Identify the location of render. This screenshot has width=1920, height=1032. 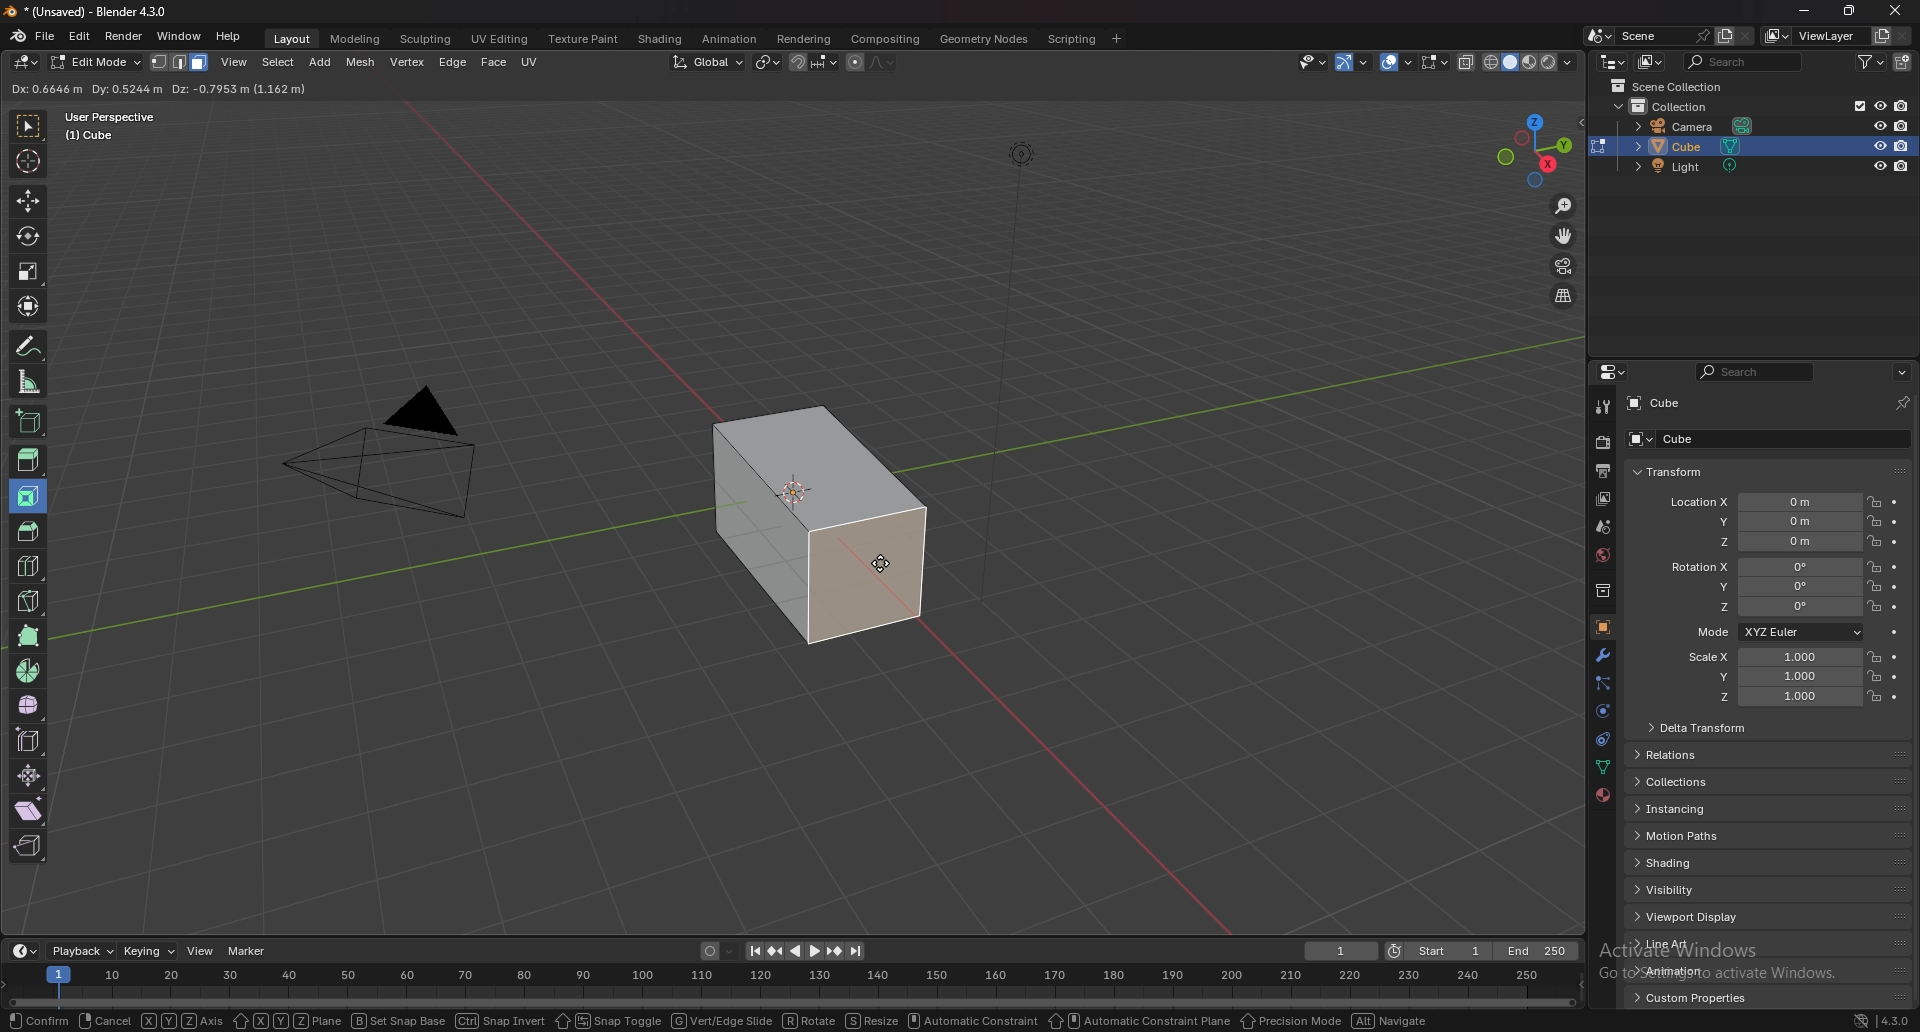
(125, 37).